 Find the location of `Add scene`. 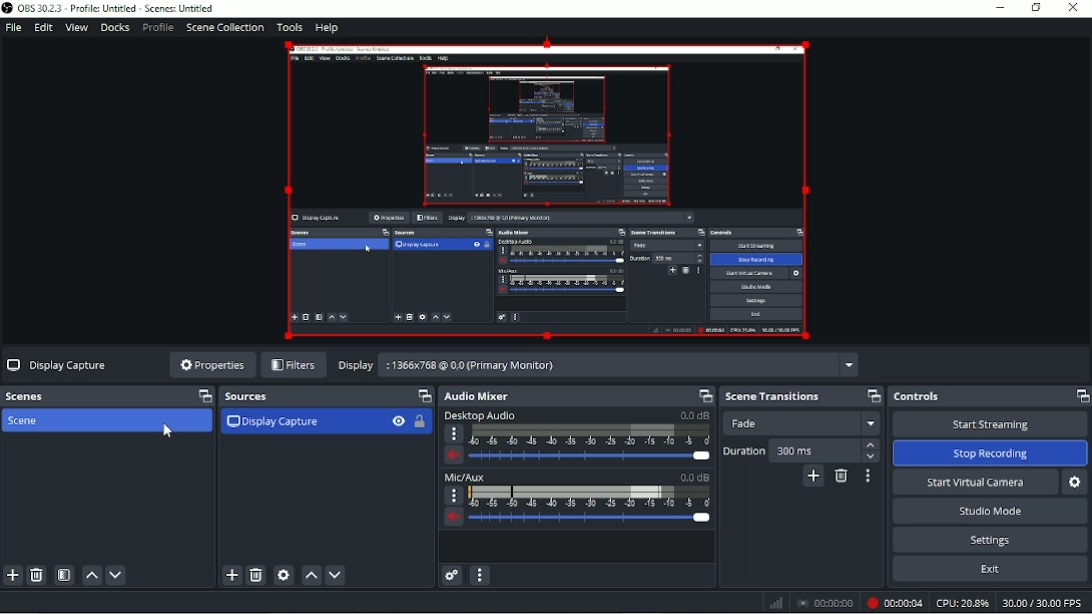

Add scene is located at coordinates (12, 576).